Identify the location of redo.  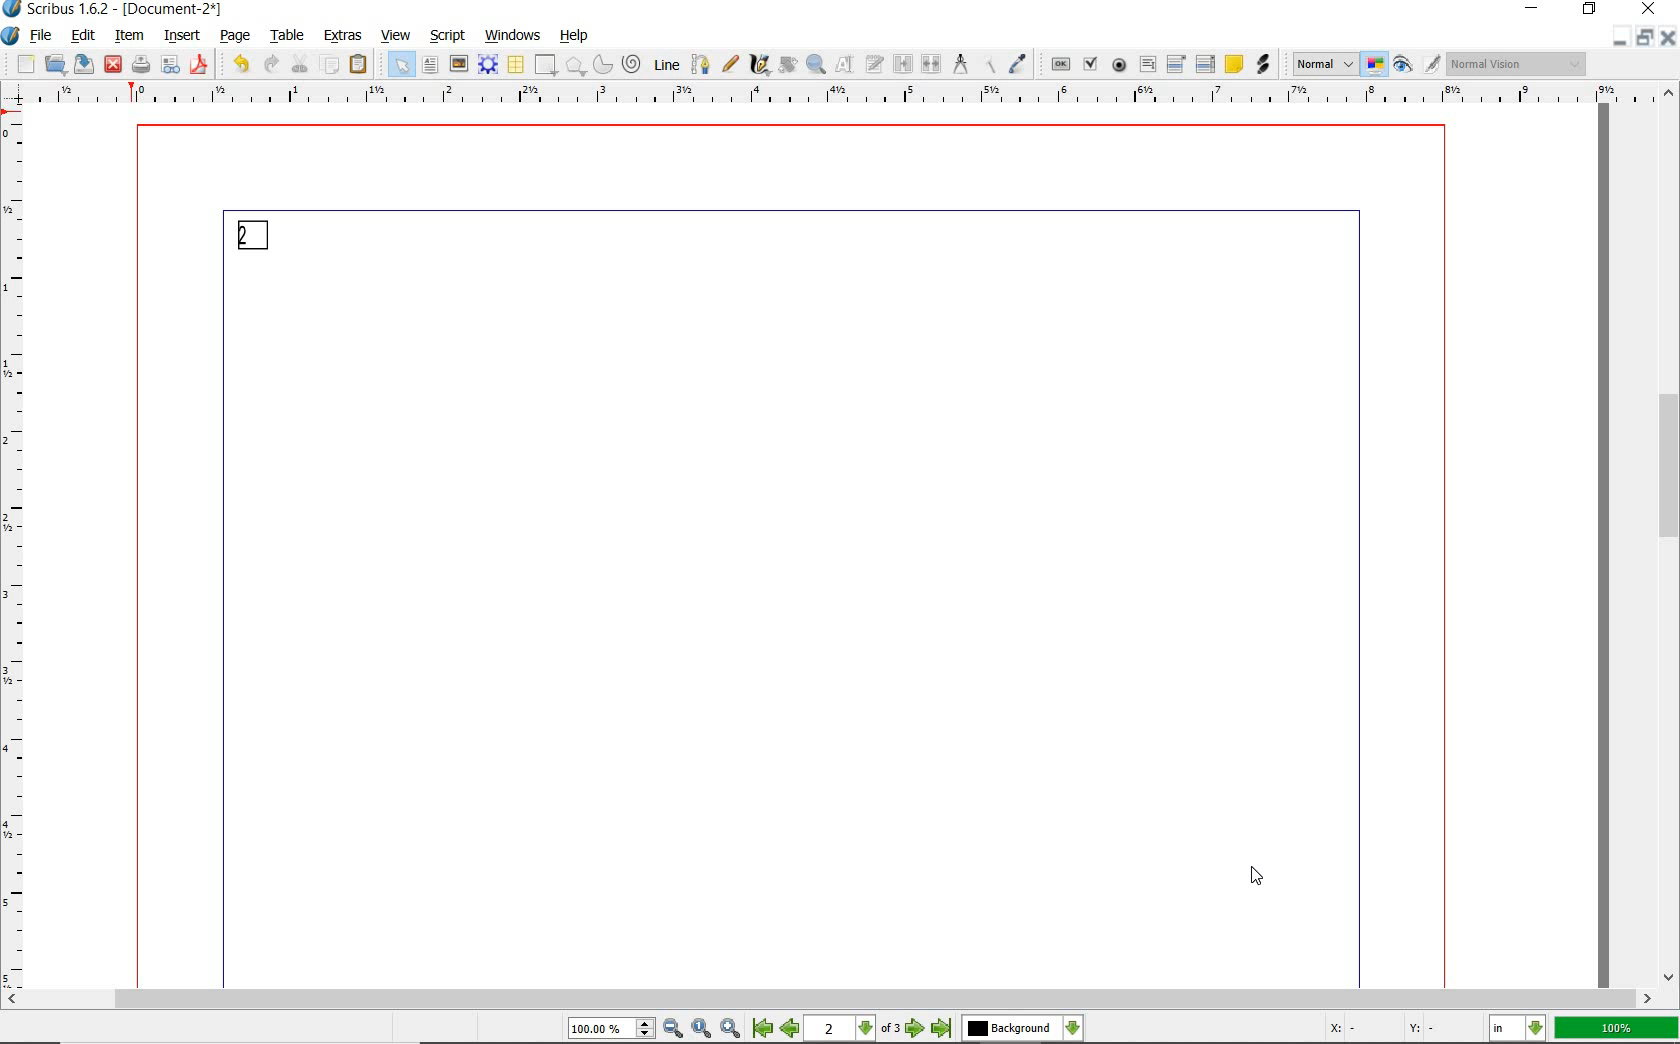
(269, 64).